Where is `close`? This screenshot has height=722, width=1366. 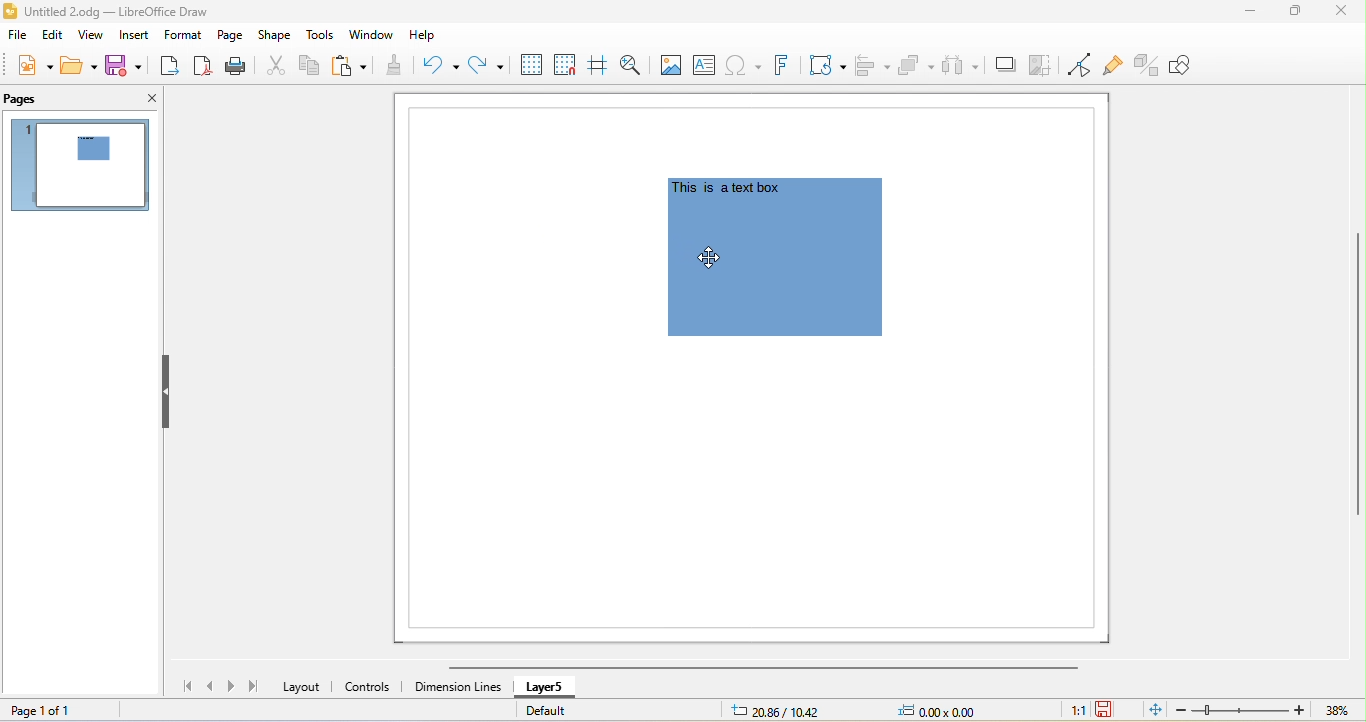 close is located at coordinates (143, 96).